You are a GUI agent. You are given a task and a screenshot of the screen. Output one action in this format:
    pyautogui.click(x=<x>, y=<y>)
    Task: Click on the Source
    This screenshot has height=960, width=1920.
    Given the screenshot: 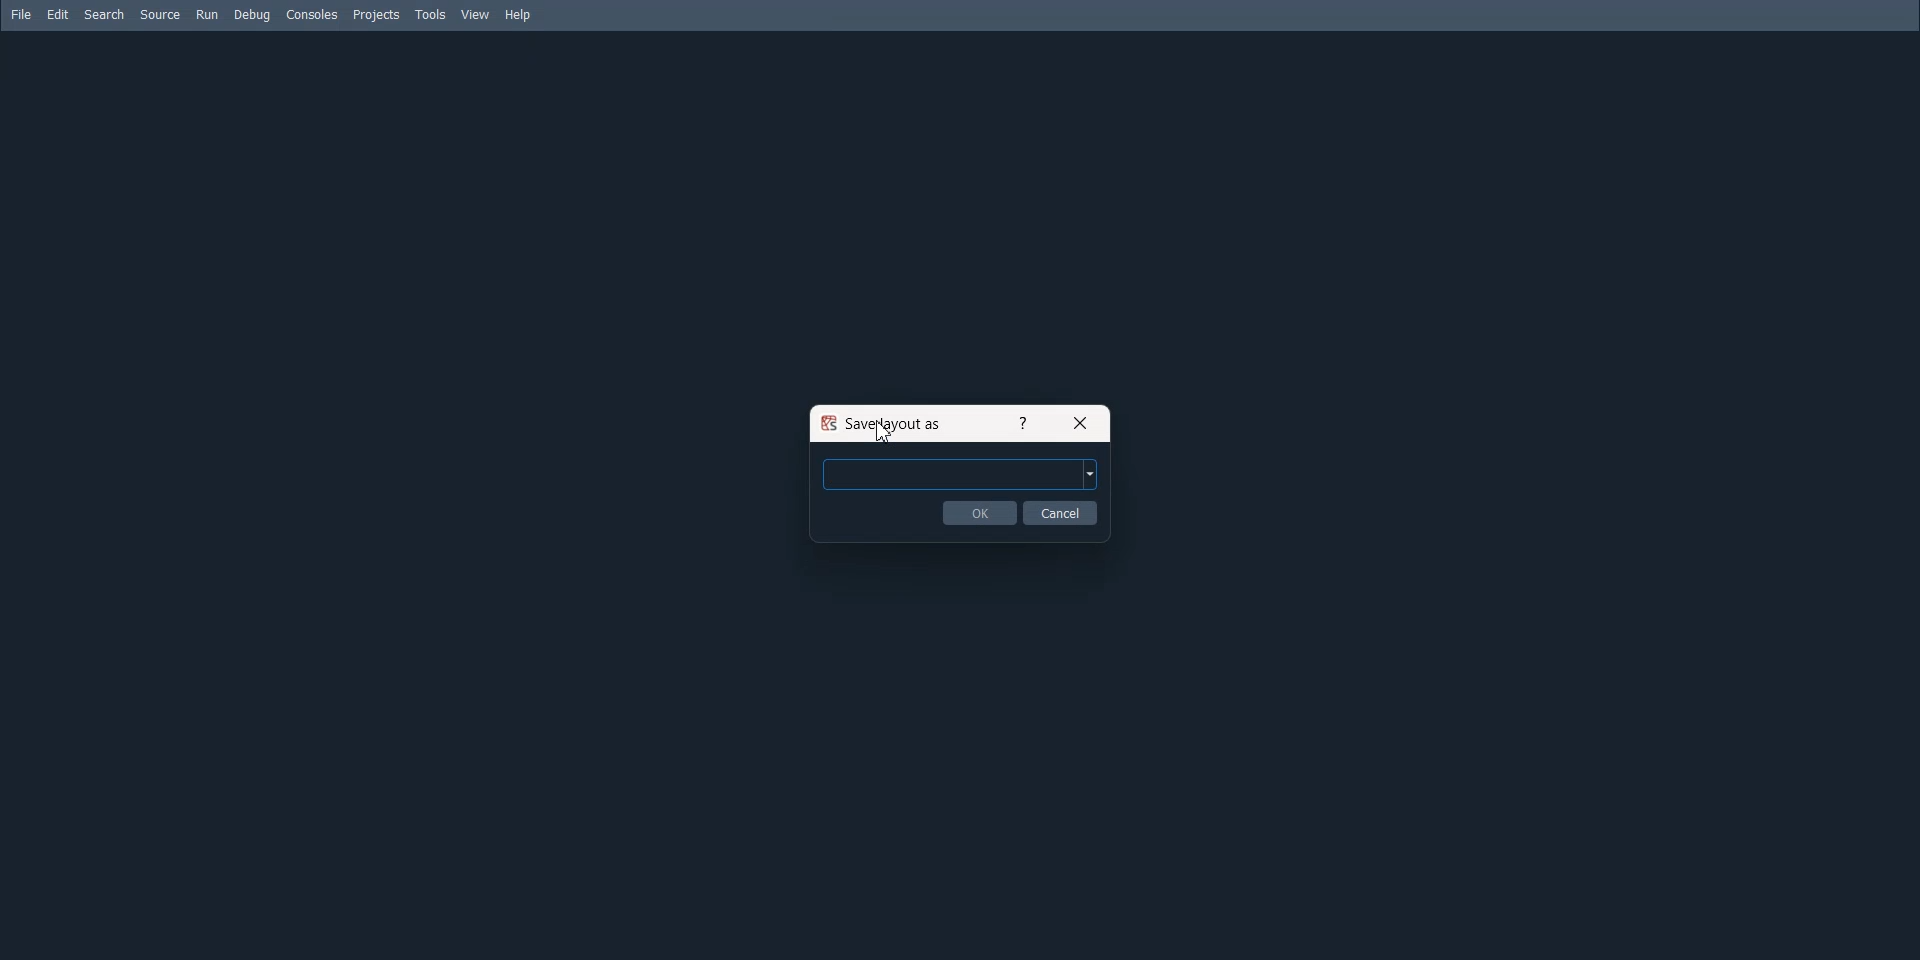 What is the action you would take?
    pyautogui.click(x=160, y=14)
    